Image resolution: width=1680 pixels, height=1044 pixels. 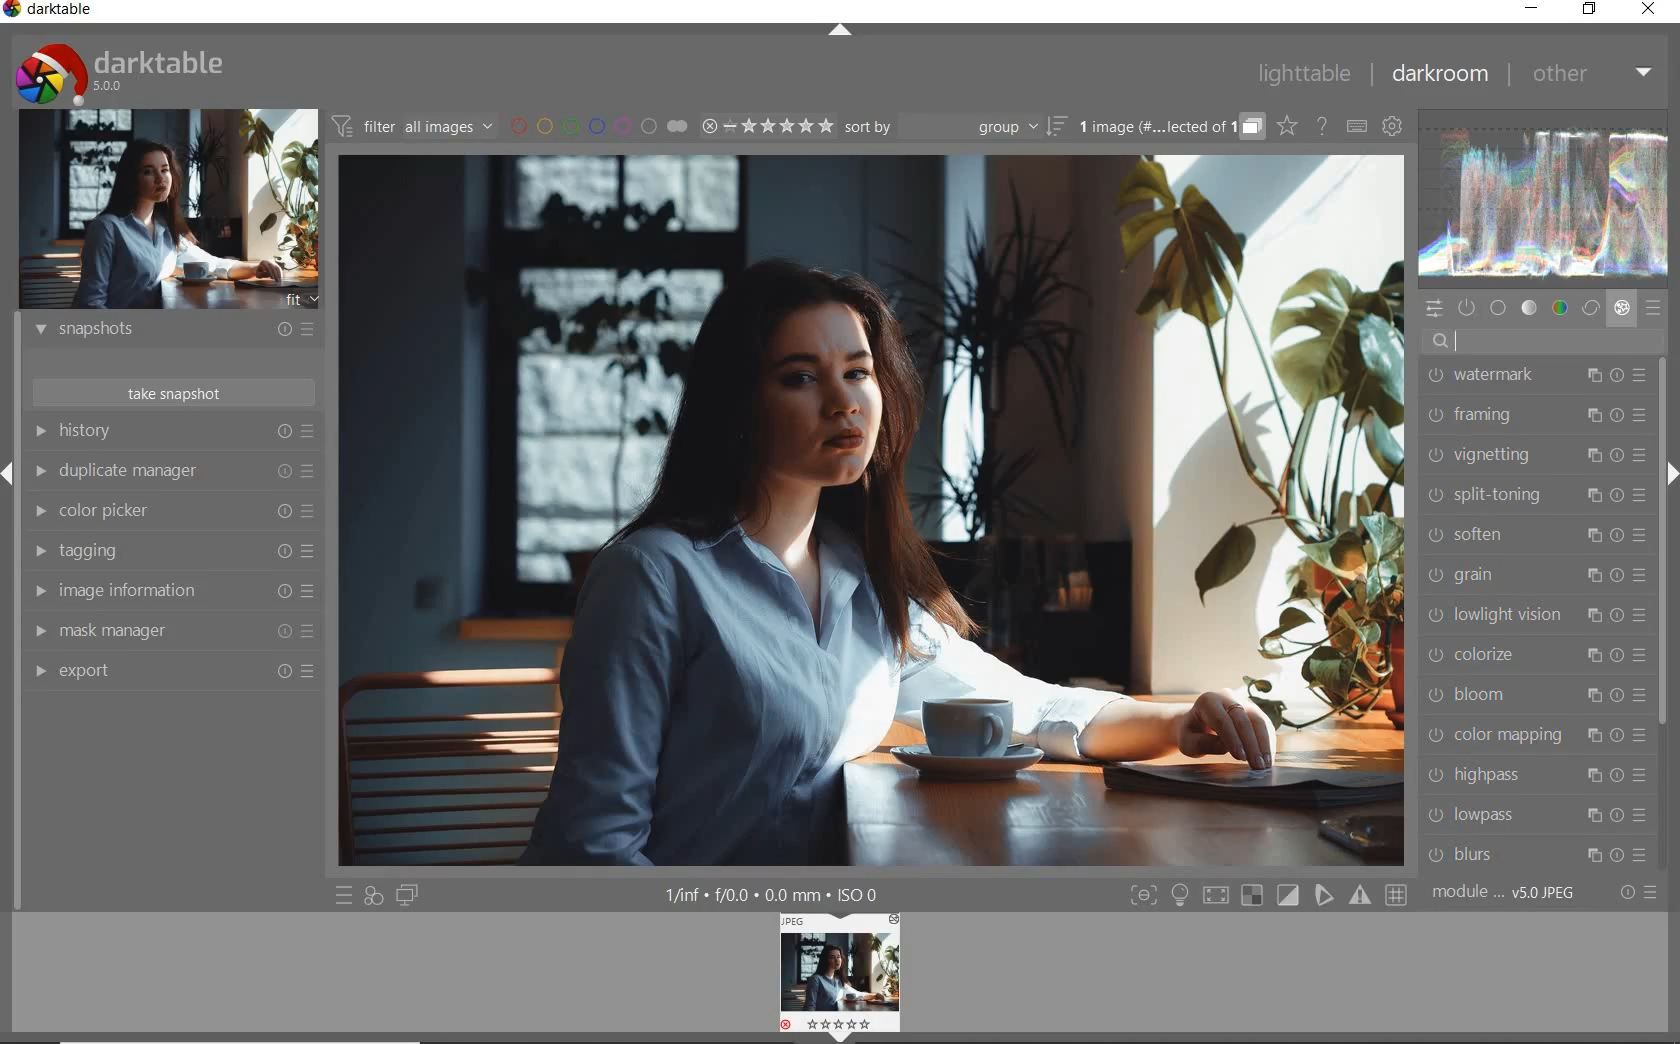 I want to click on bloom, so click(x=1537, y=695).